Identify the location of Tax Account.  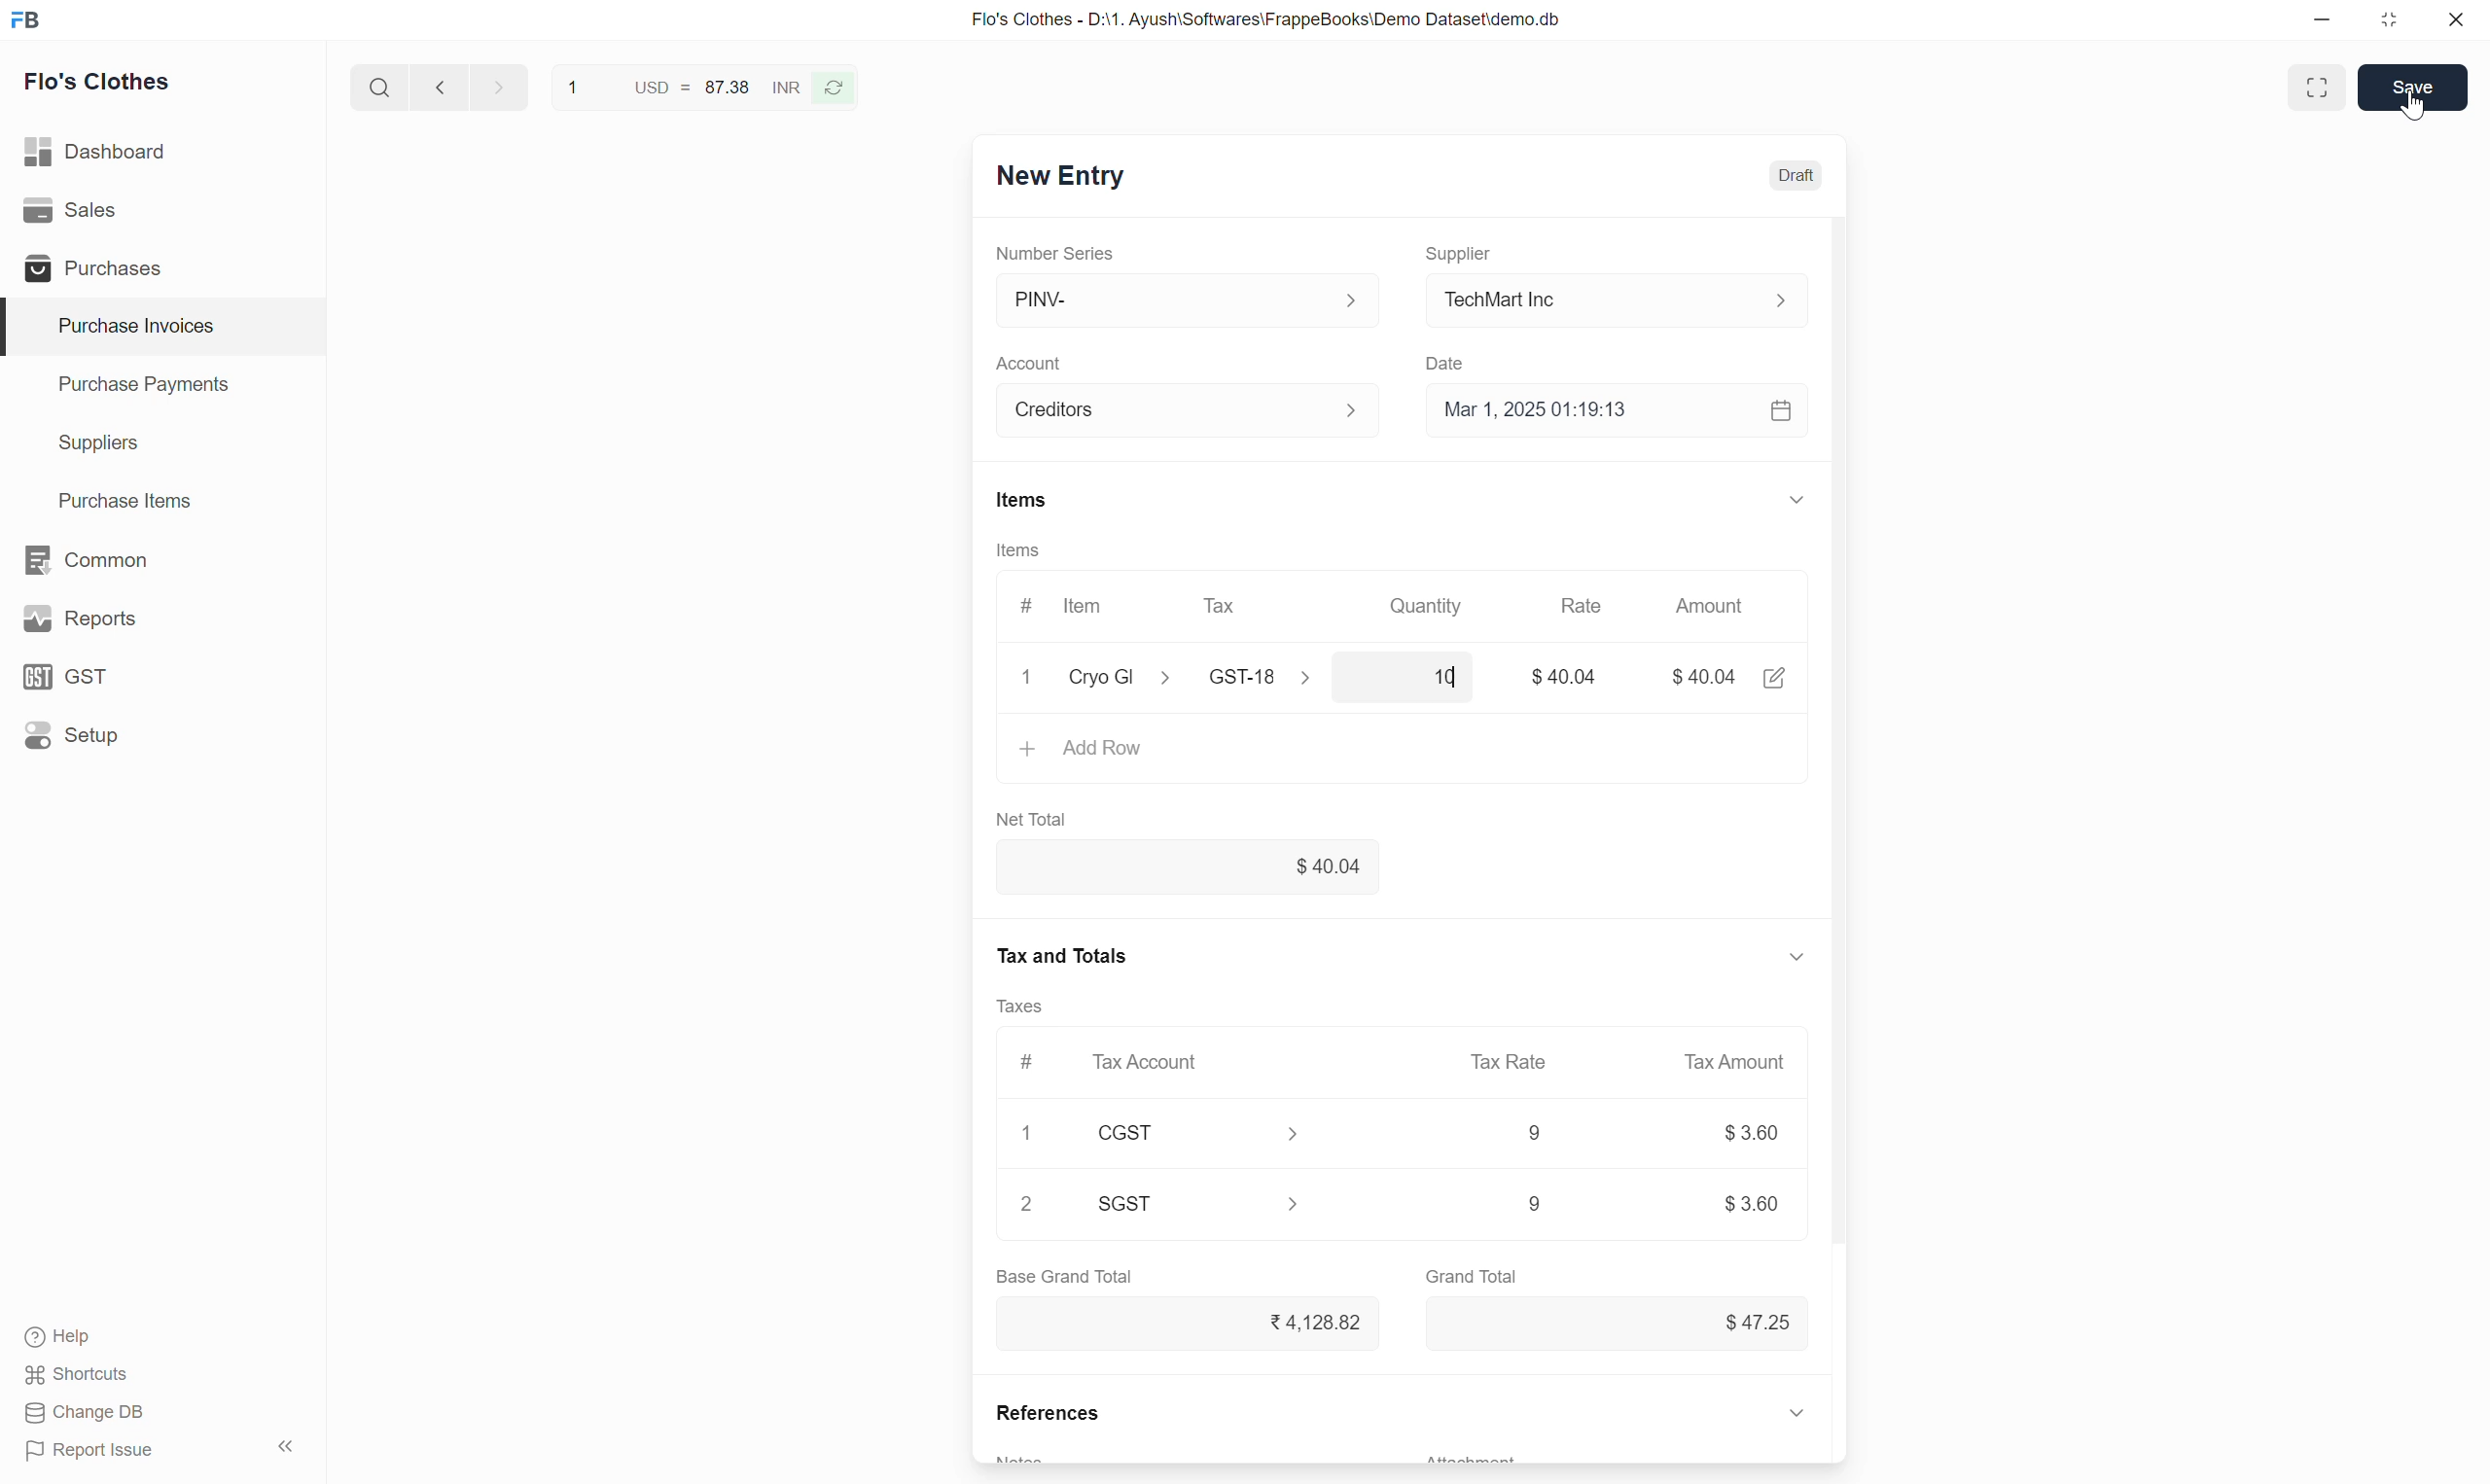
(1152, 1060).